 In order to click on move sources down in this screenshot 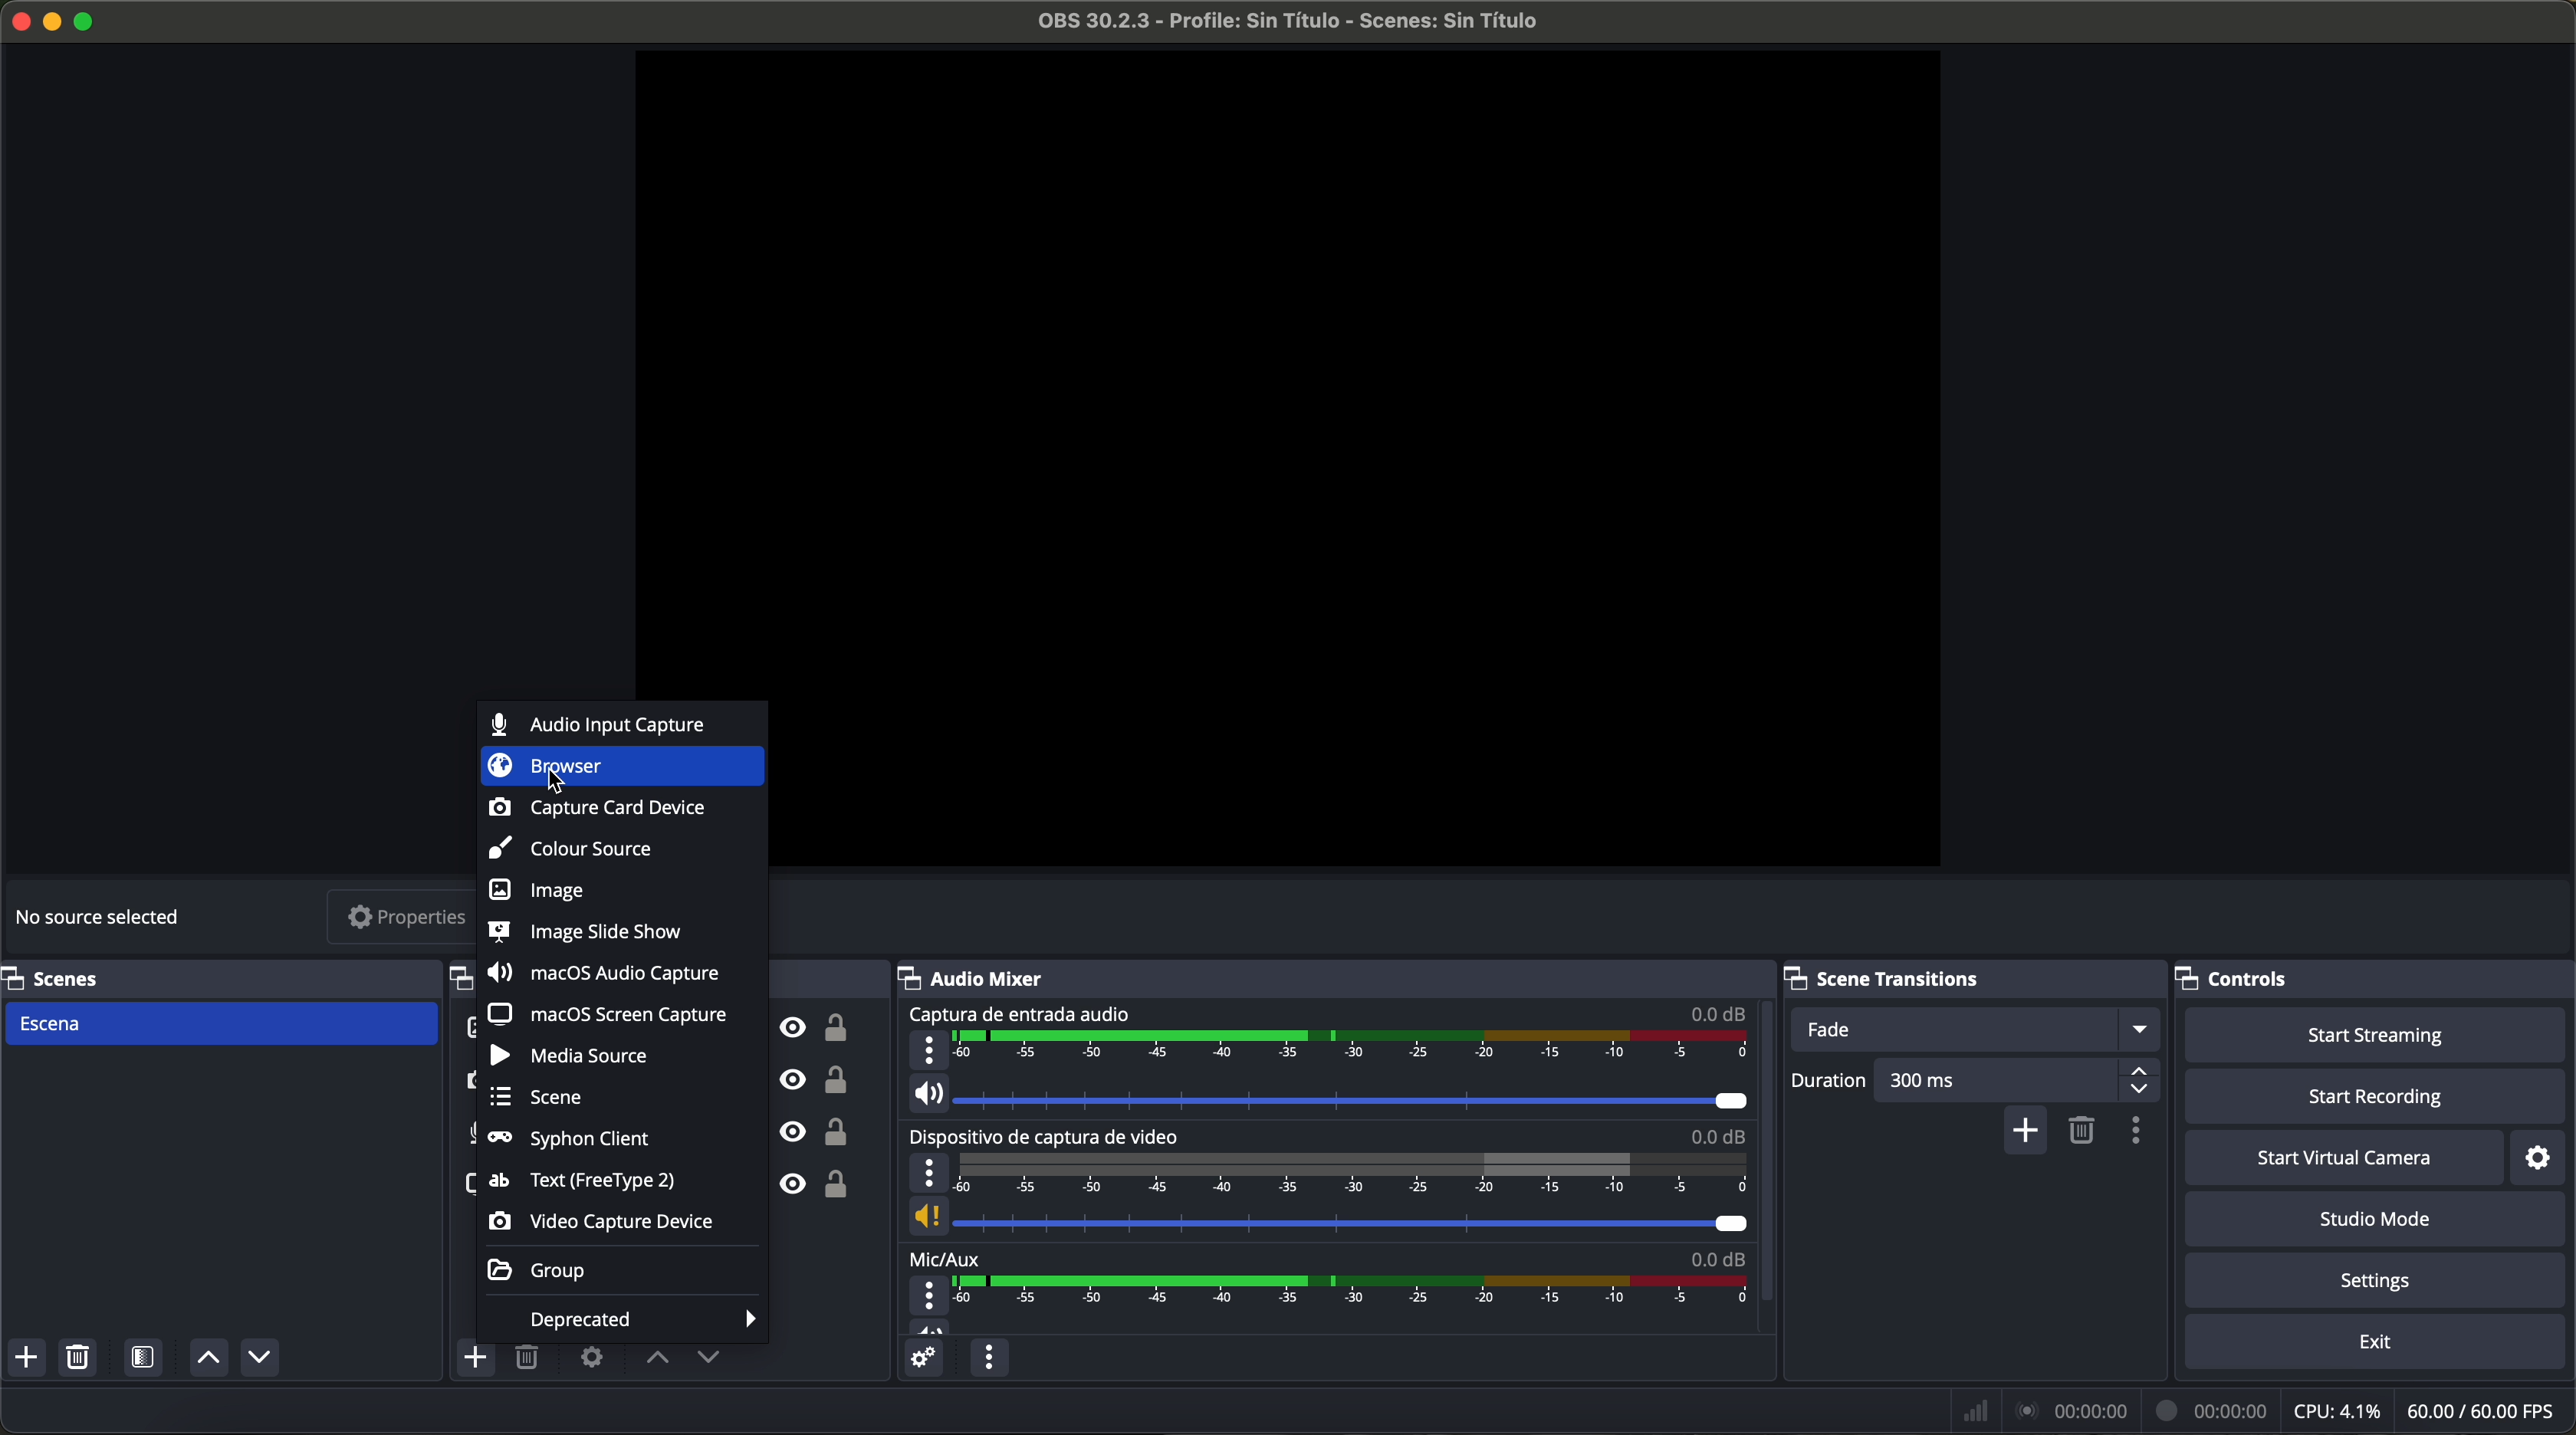, I will do `click(710, 1361)`.